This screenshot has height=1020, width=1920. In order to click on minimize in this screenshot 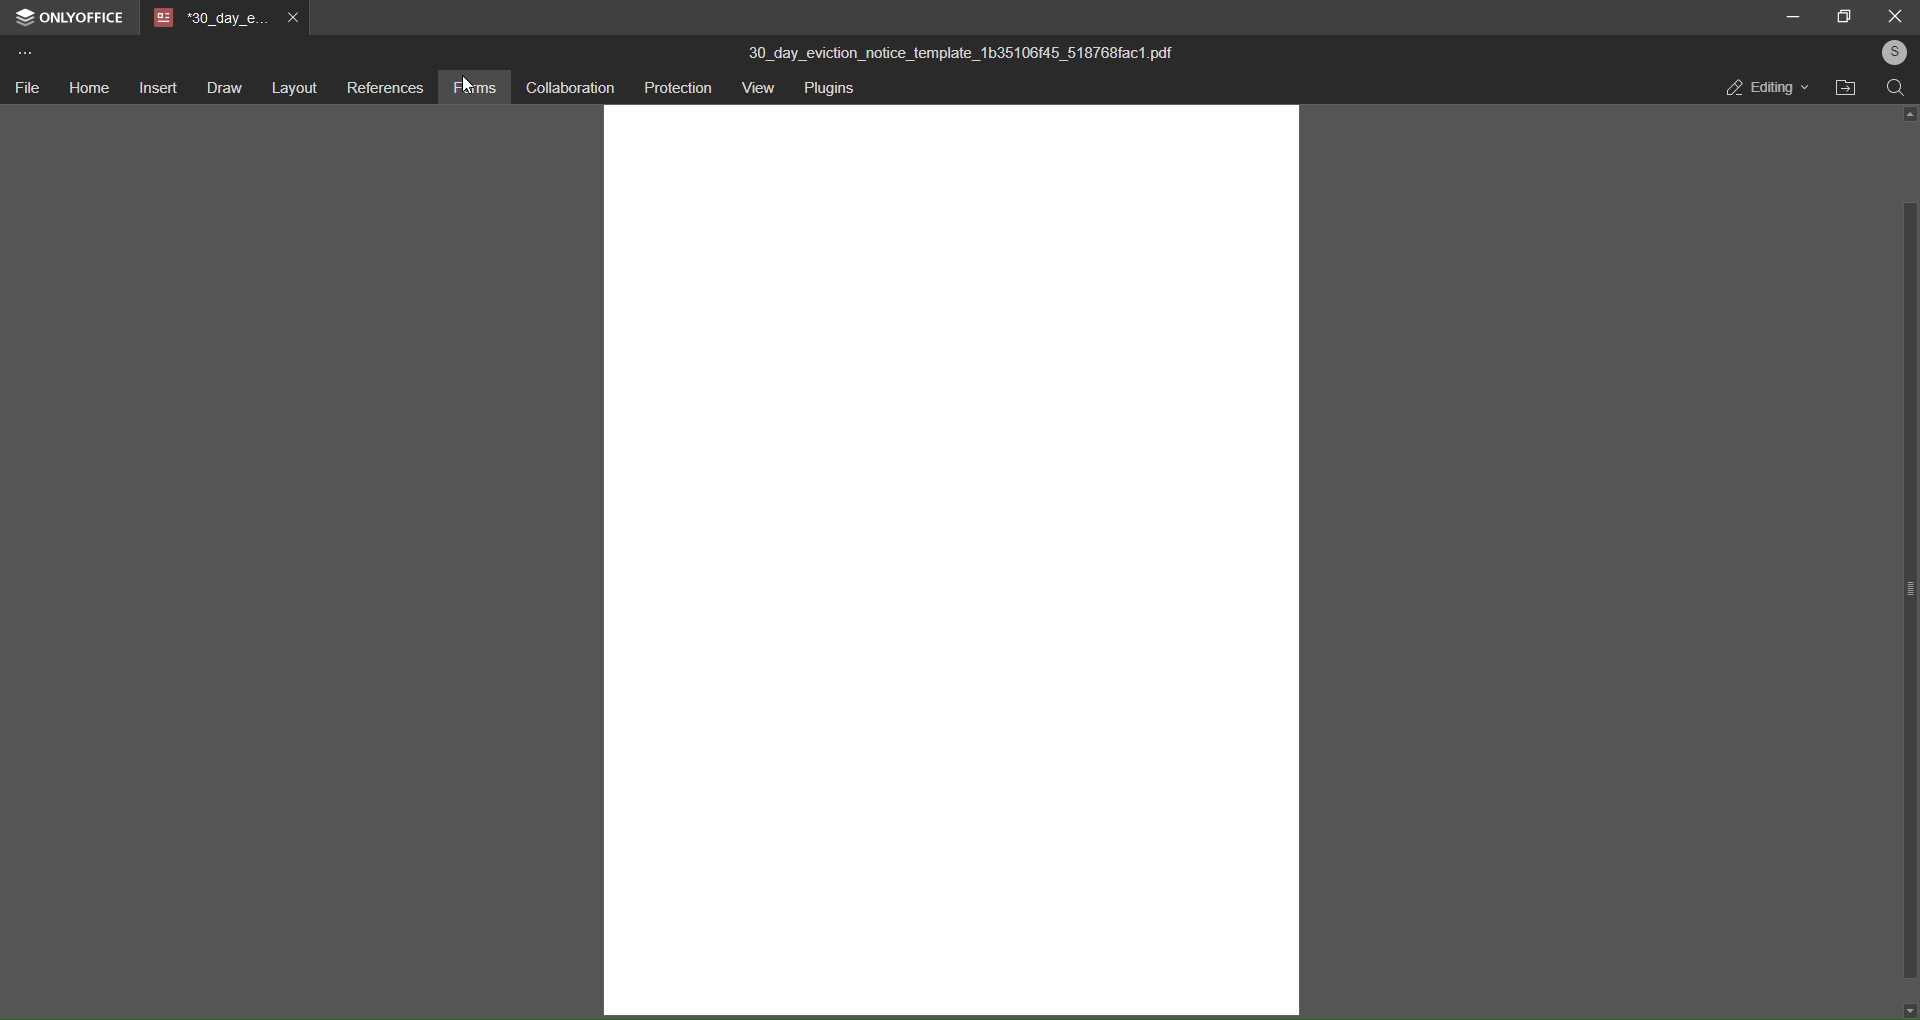, I will do `click(1790, 18)`.